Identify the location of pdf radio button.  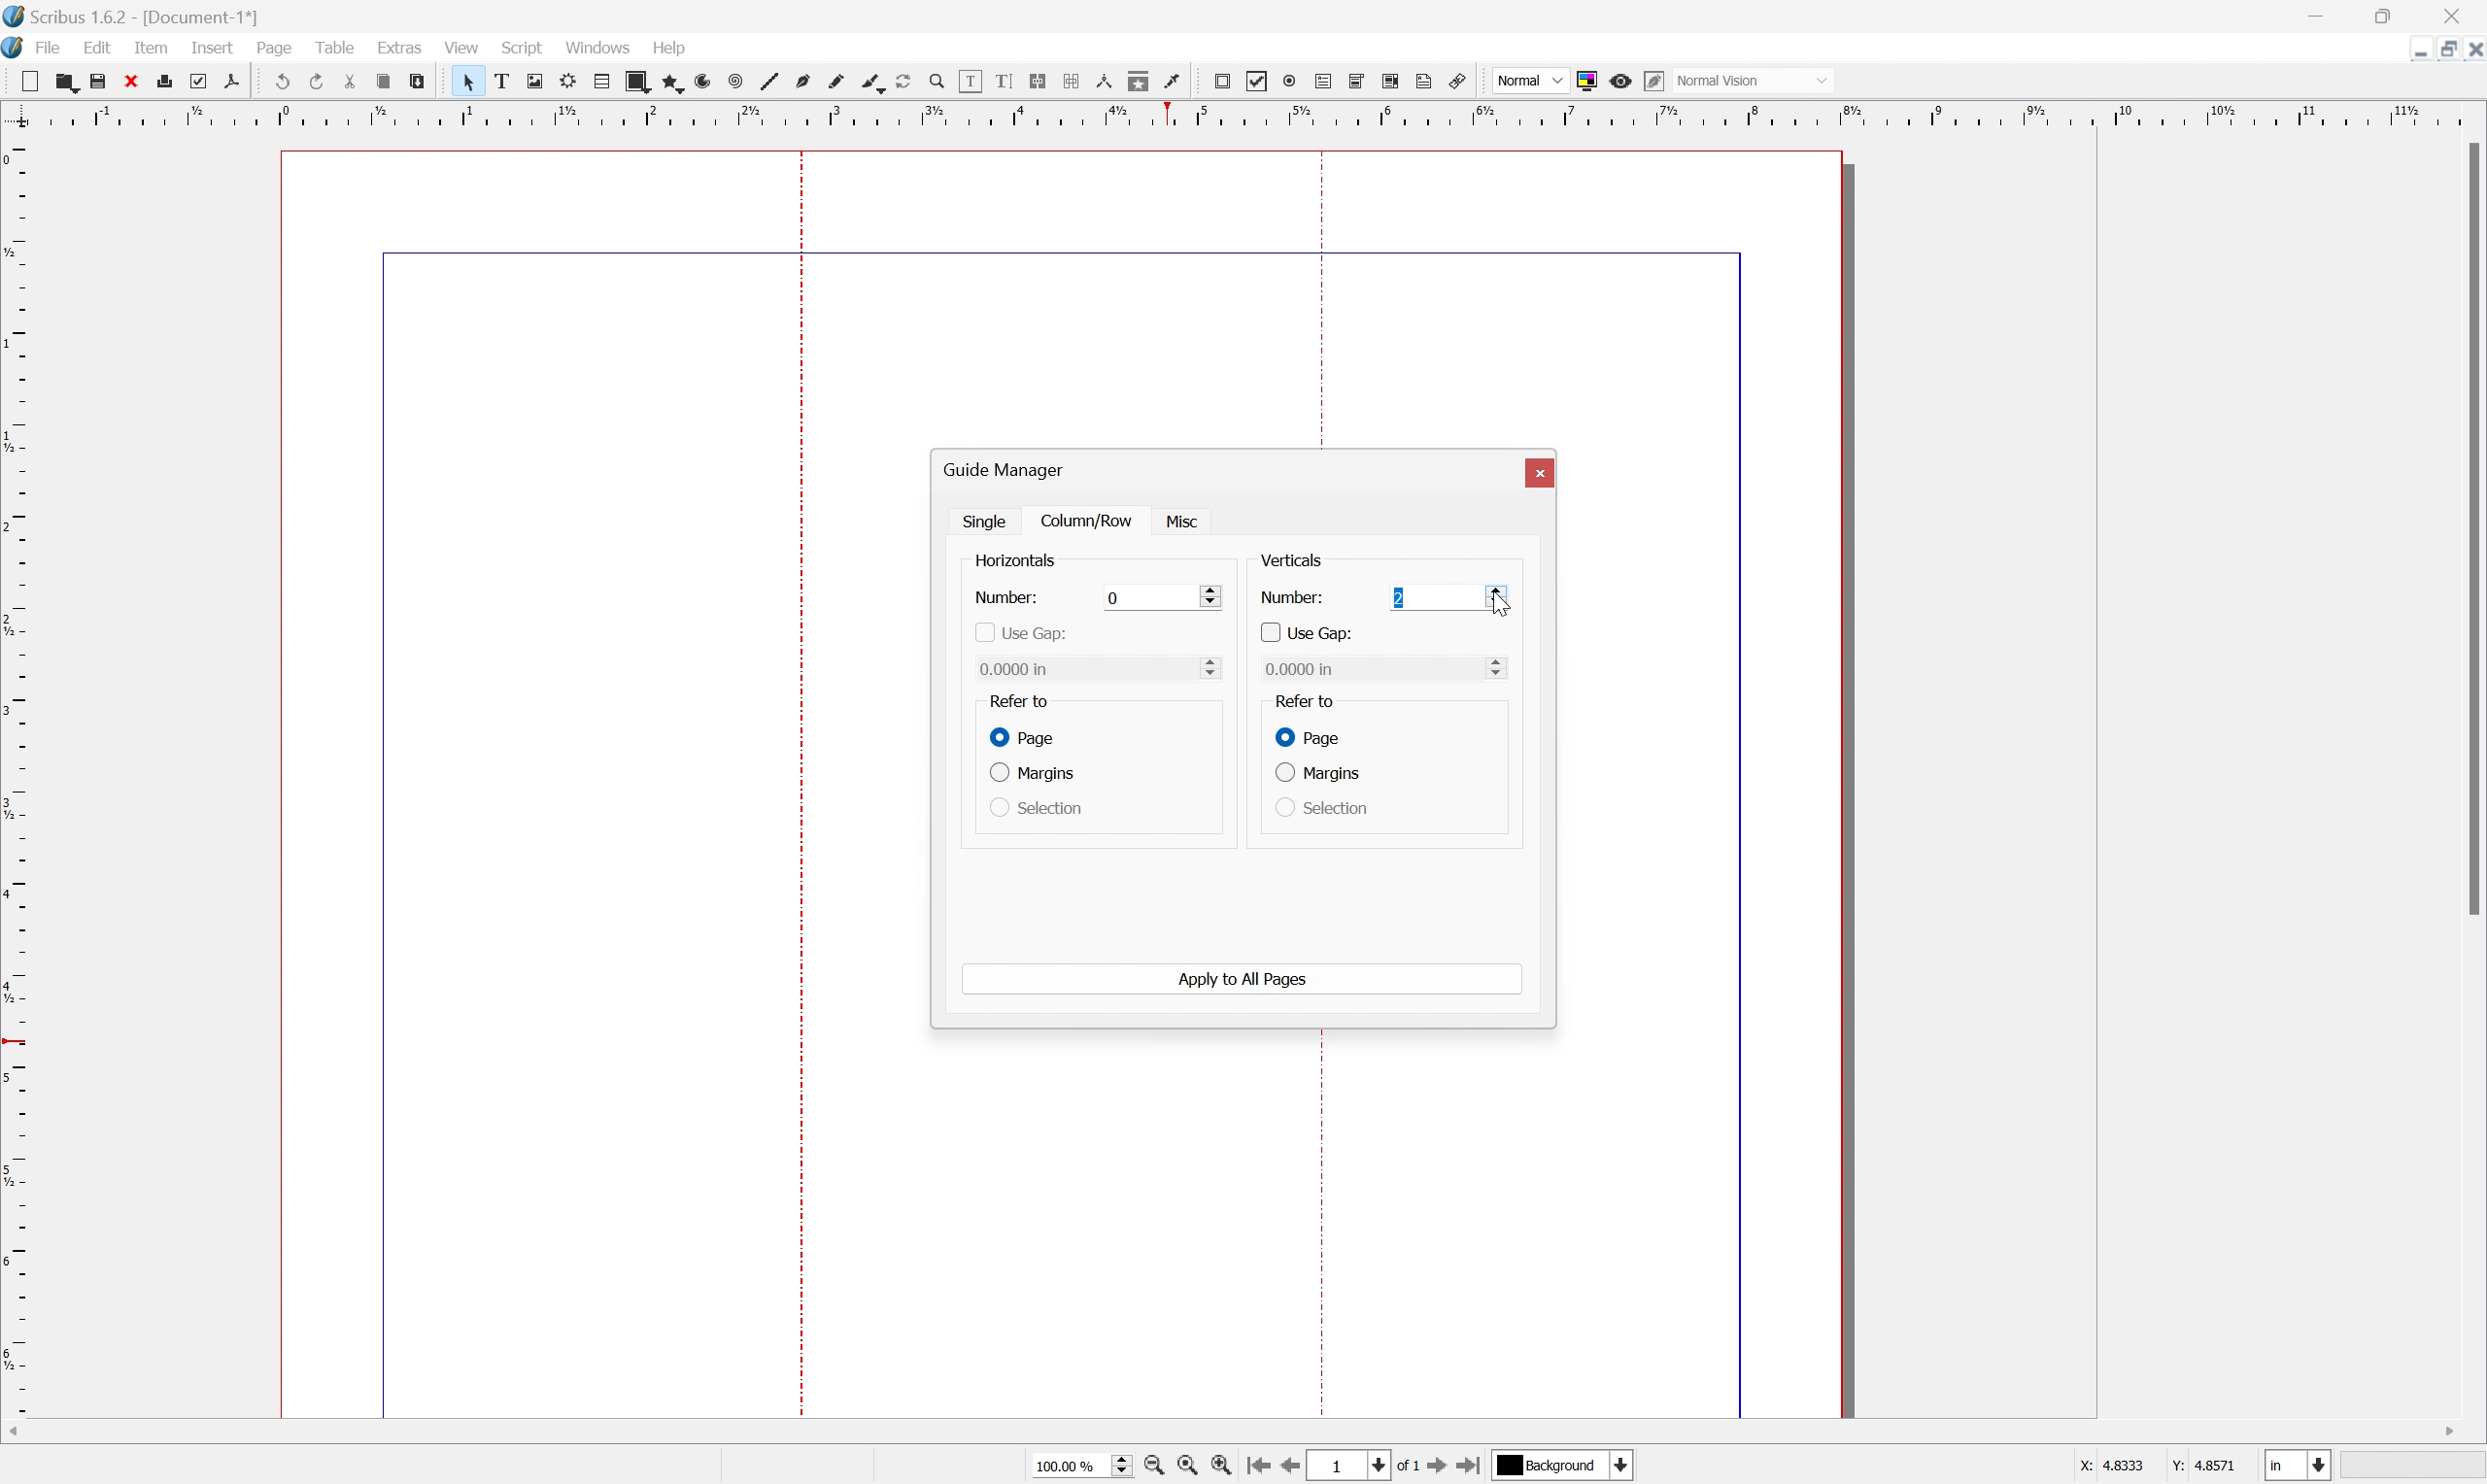
(1291, 80).